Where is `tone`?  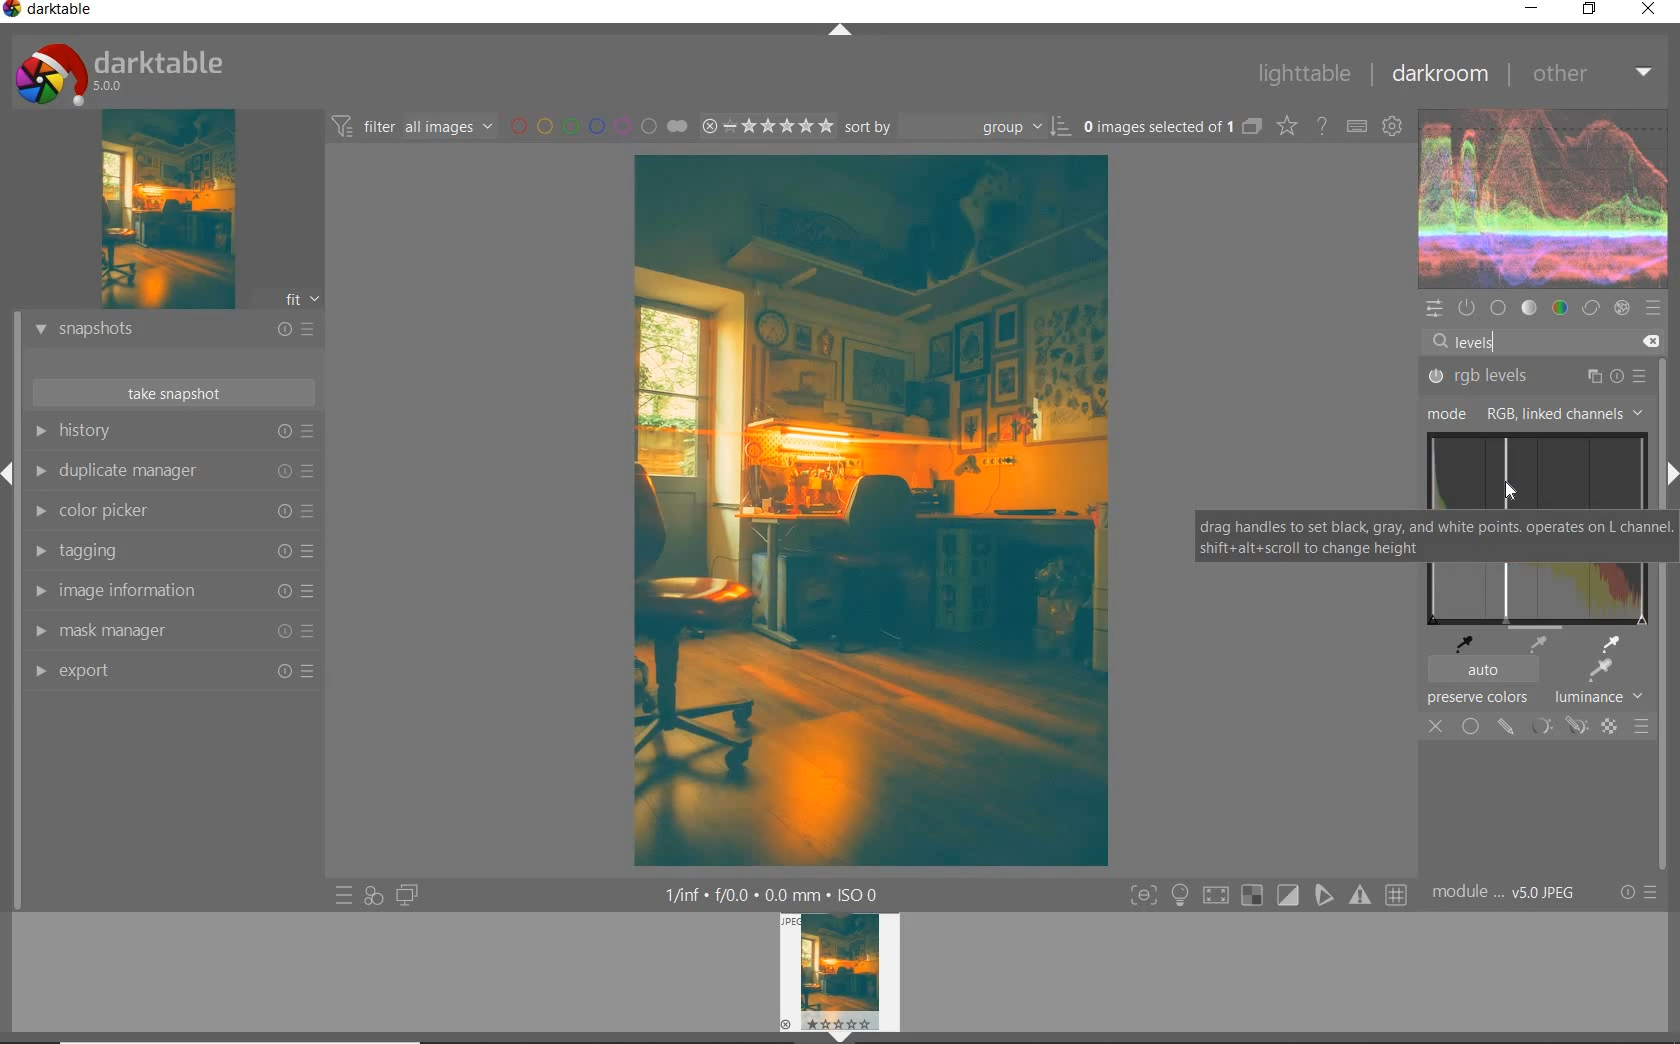 tone is located at coordinates (1530, 307).